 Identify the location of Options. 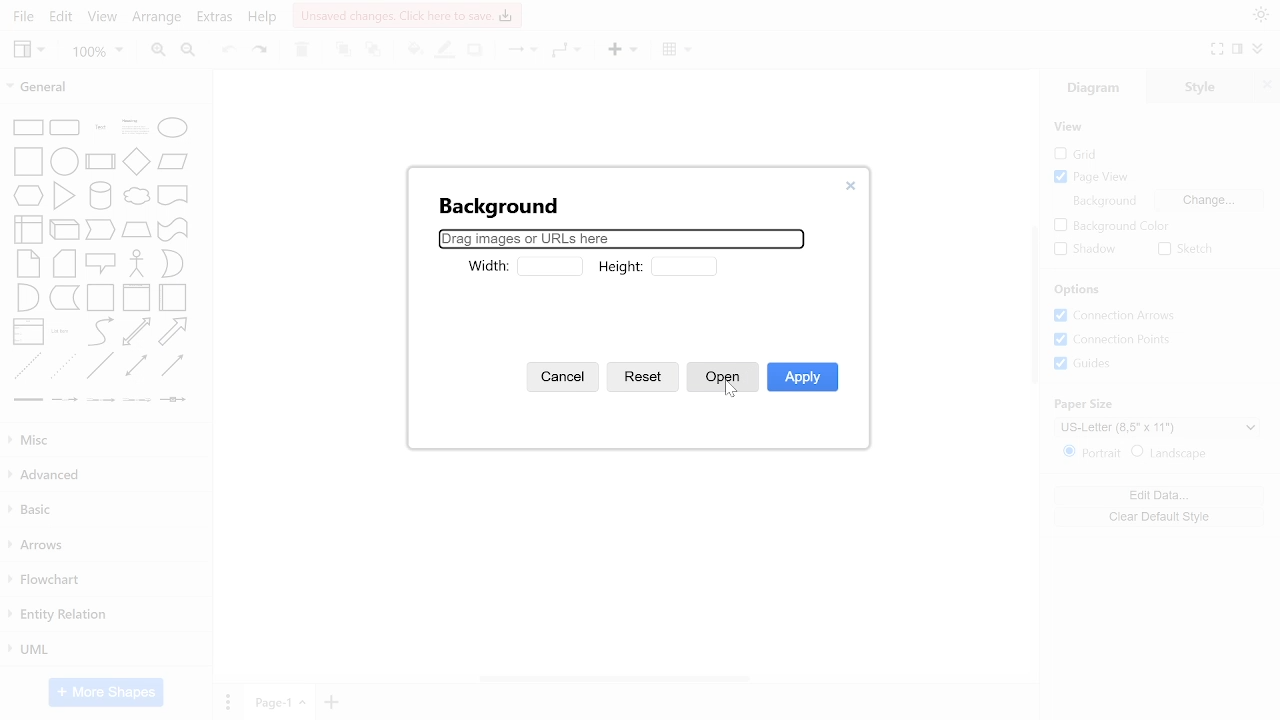
(1078, 290).